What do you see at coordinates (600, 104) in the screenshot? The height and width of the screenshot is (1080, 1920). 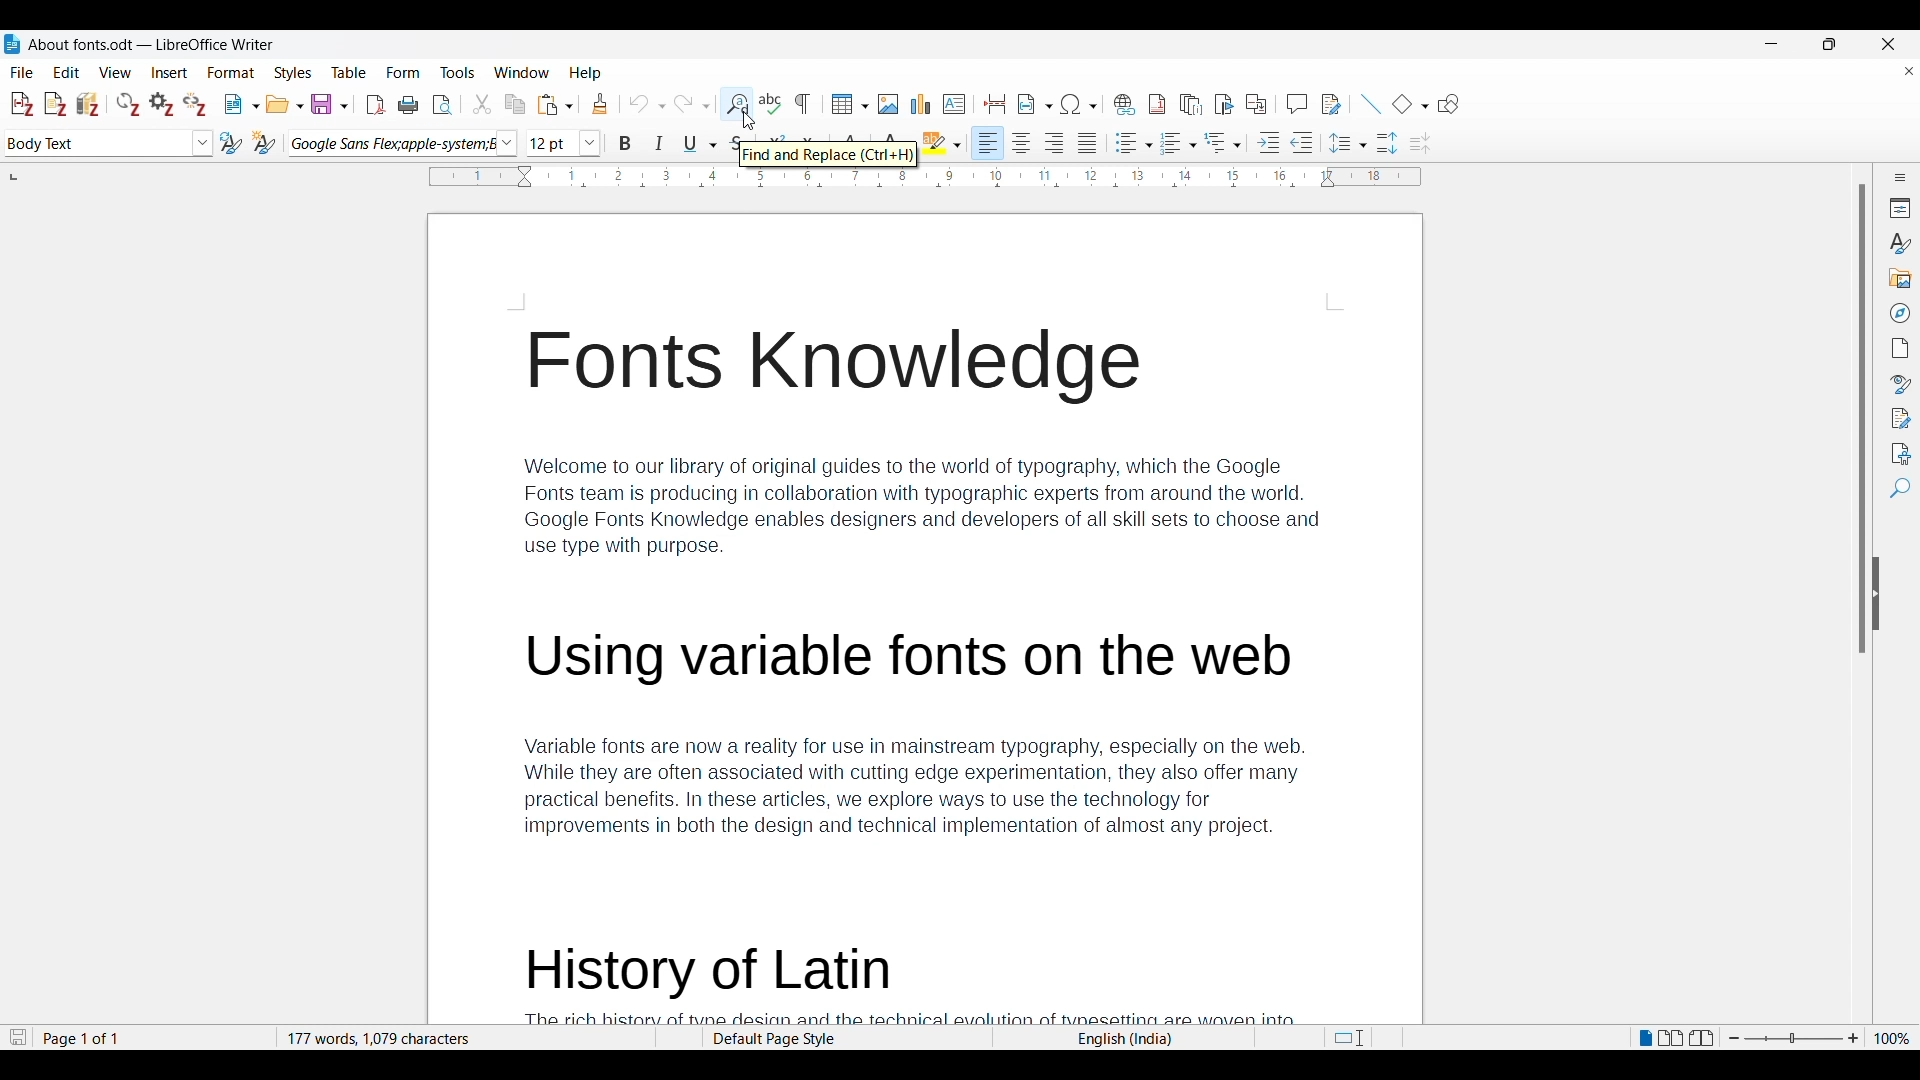 I see `Clone formatting of selected text` at bounding box center [600, 104].